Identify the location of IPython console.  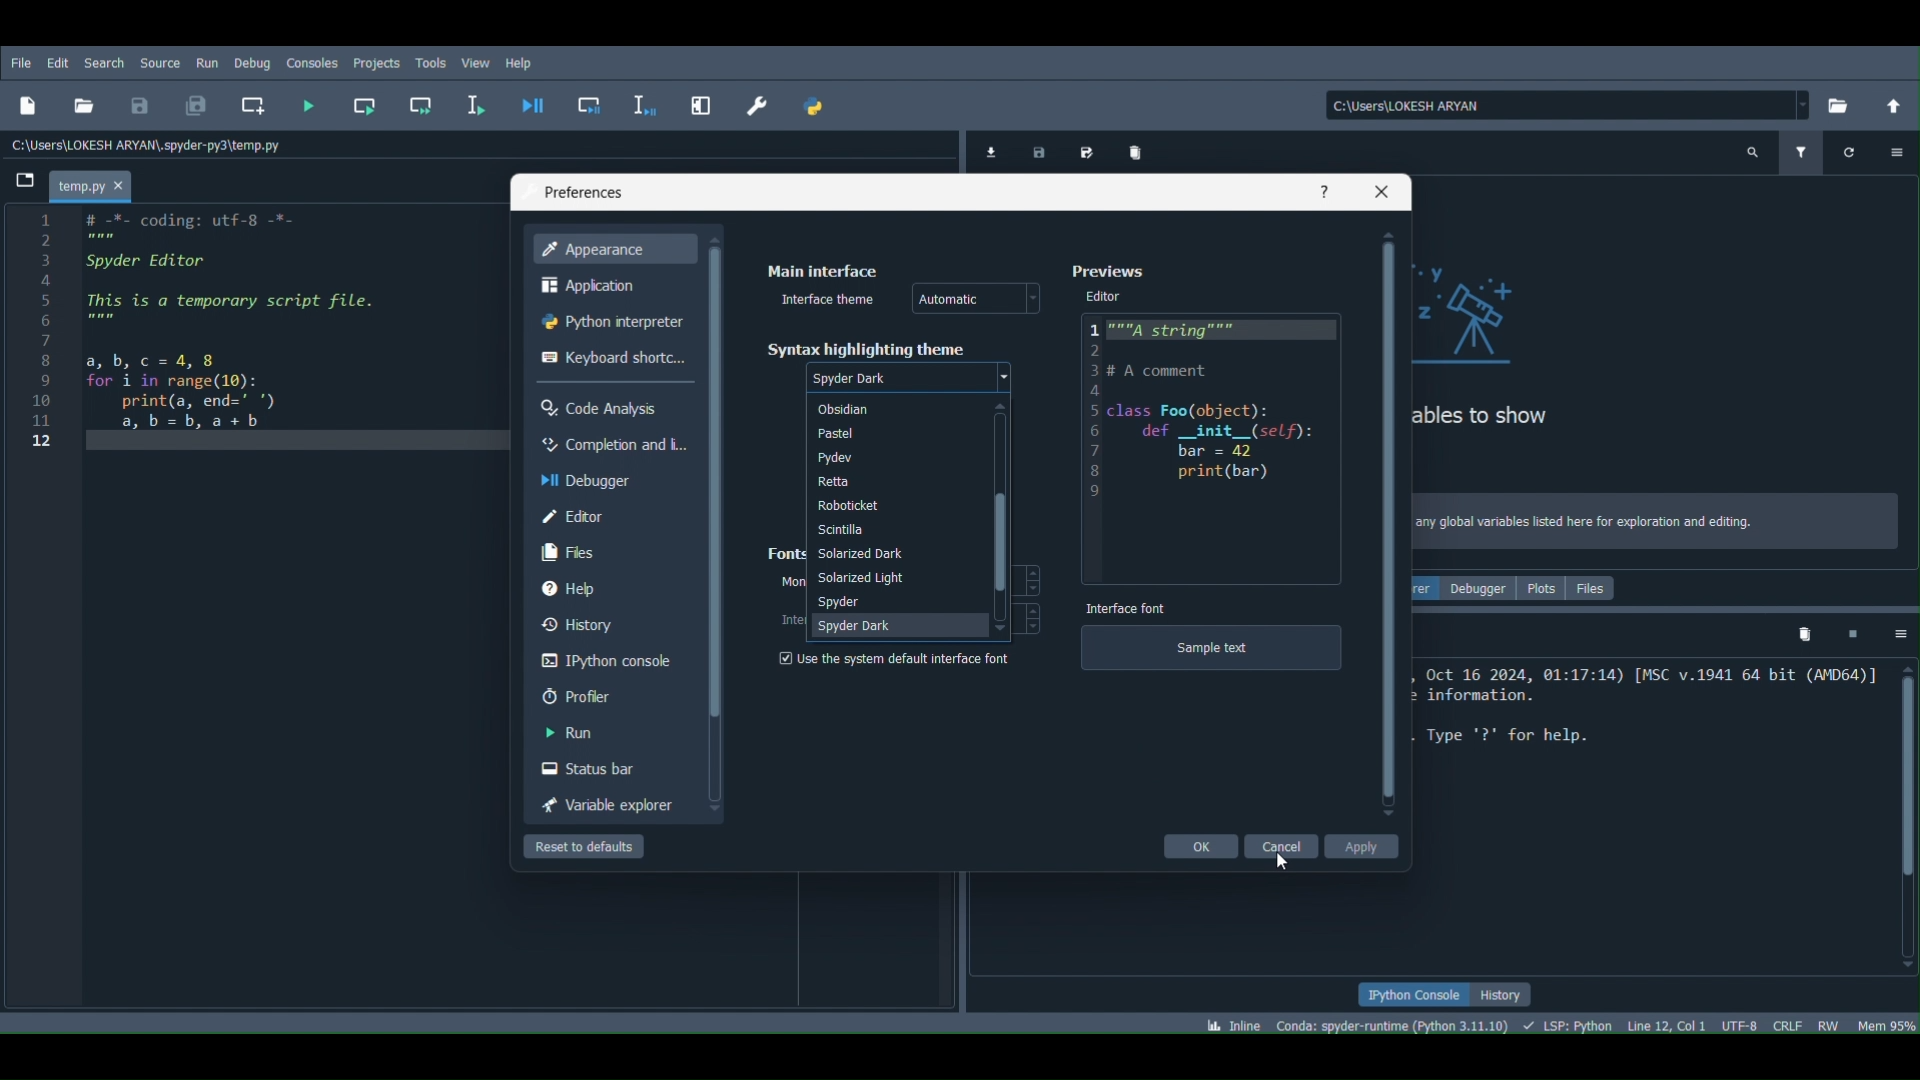
(1415, 997).